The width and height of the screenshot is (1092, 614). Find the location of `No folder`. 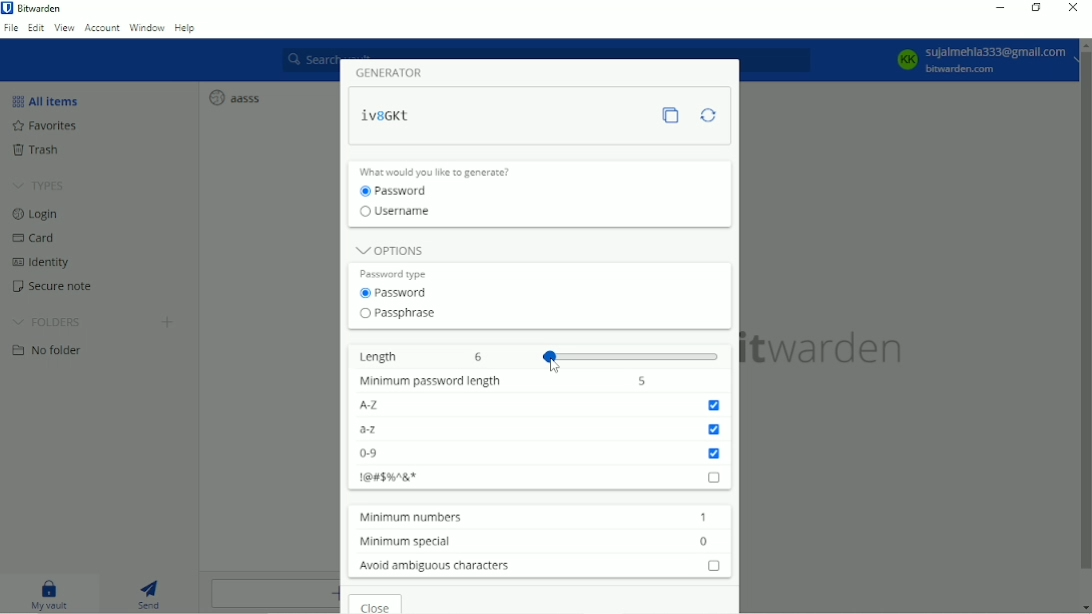

No folder is located at coordinates (53, 353).